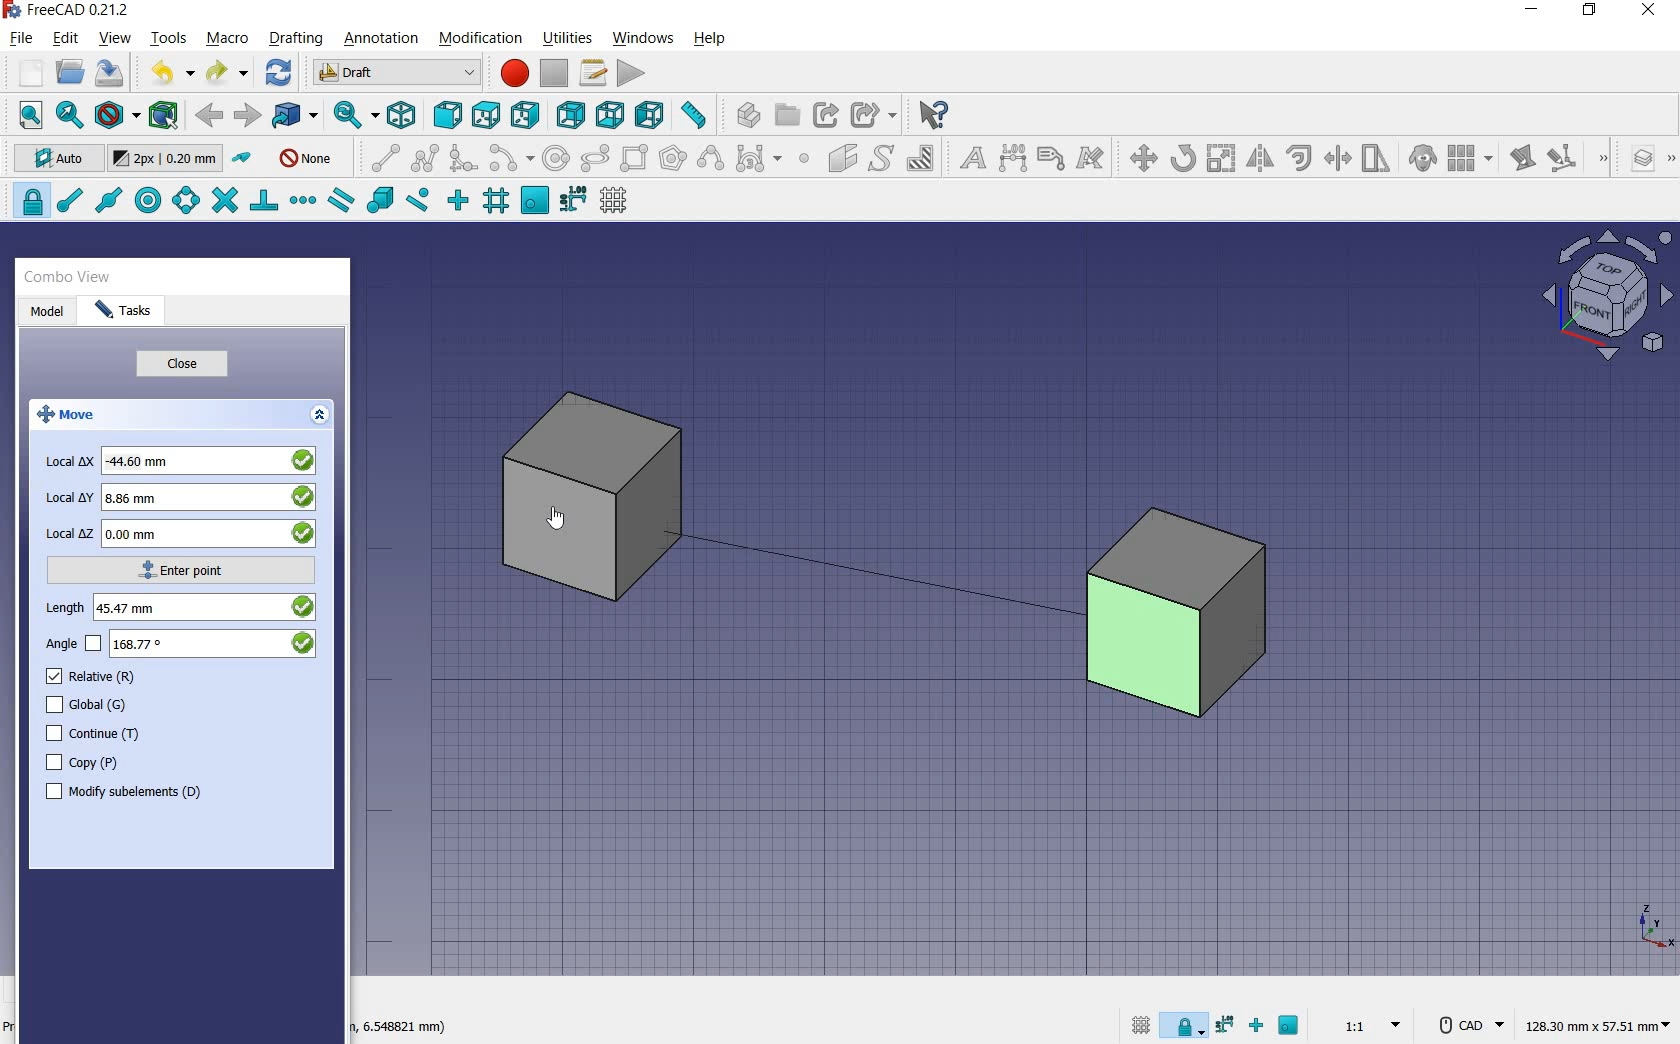 The width and height of the screenshot is (1680, 1044). What do you see at coordinates (511, 158) in the screenshot?
I see `arc tools` at bounding box center [511, 158].